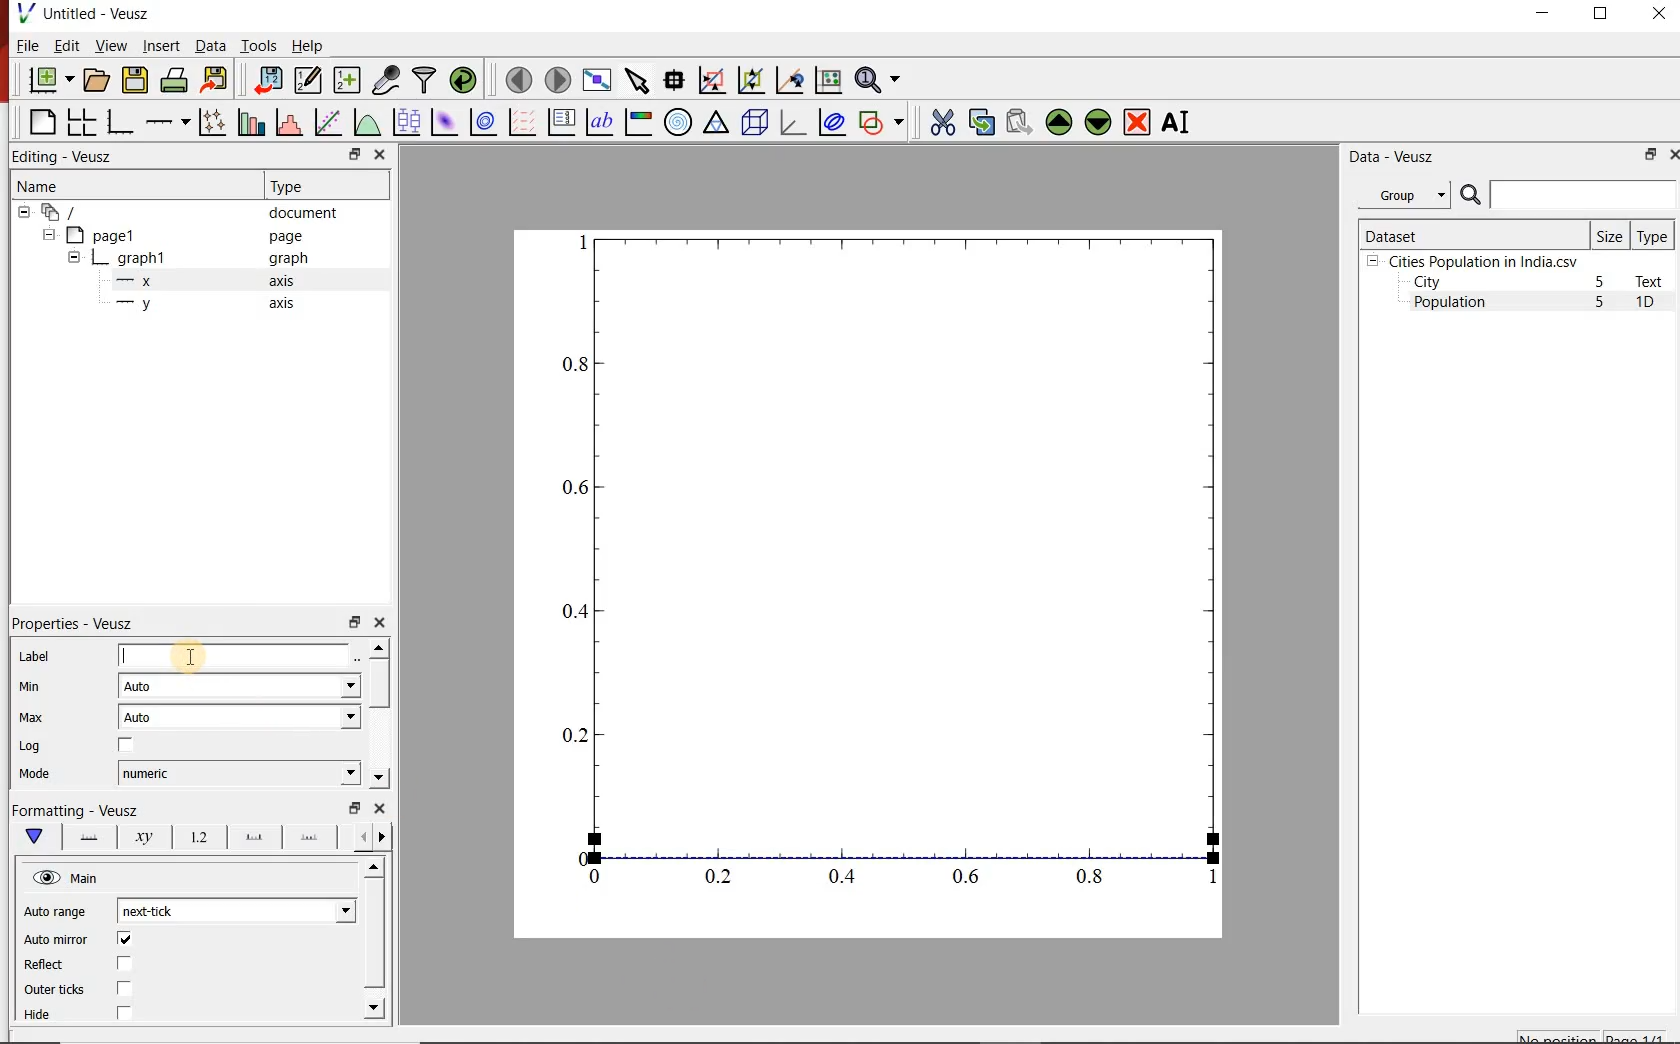  Describe the element at coordinates (748, 82) in the screenshot. I see `click to zoom out of graph axes` at that location.